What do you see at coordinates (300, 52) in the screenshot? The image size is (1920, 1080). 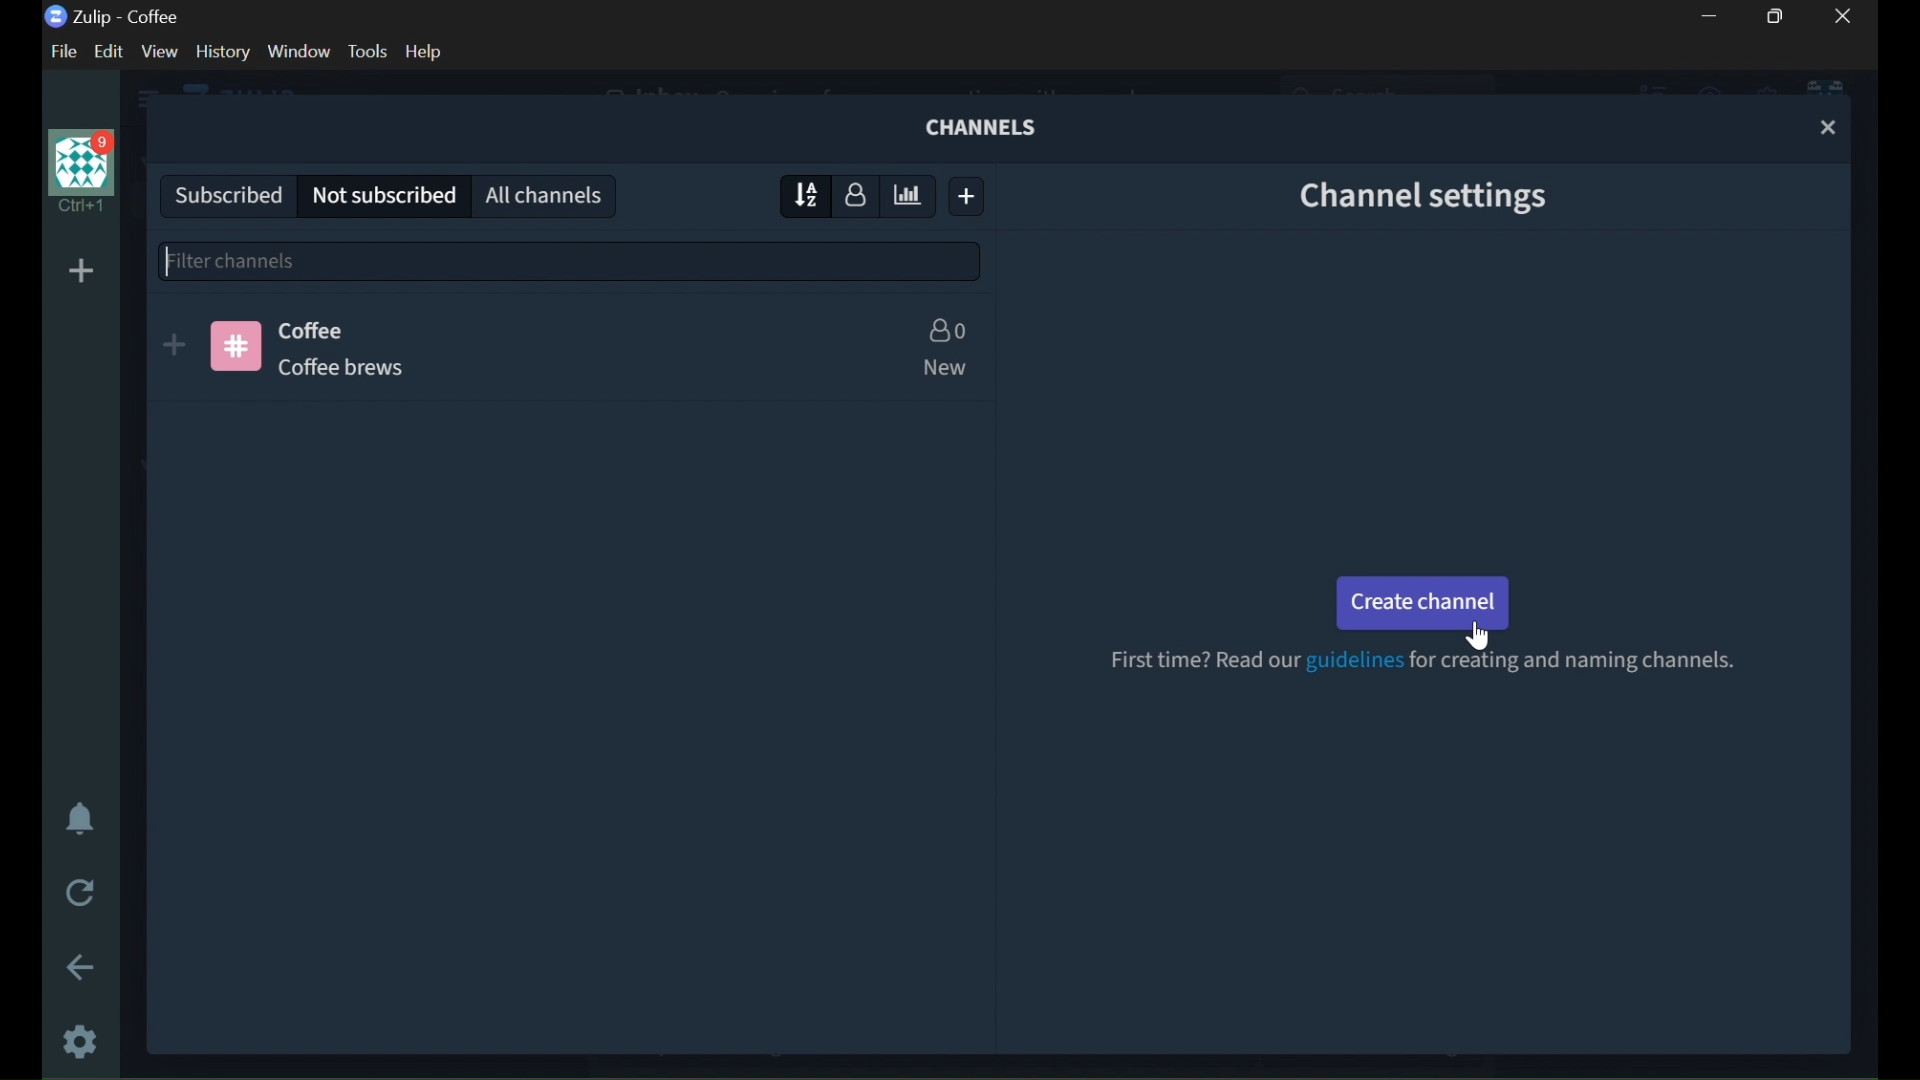 I see `WINDOW` at bounding box center [300, 52].